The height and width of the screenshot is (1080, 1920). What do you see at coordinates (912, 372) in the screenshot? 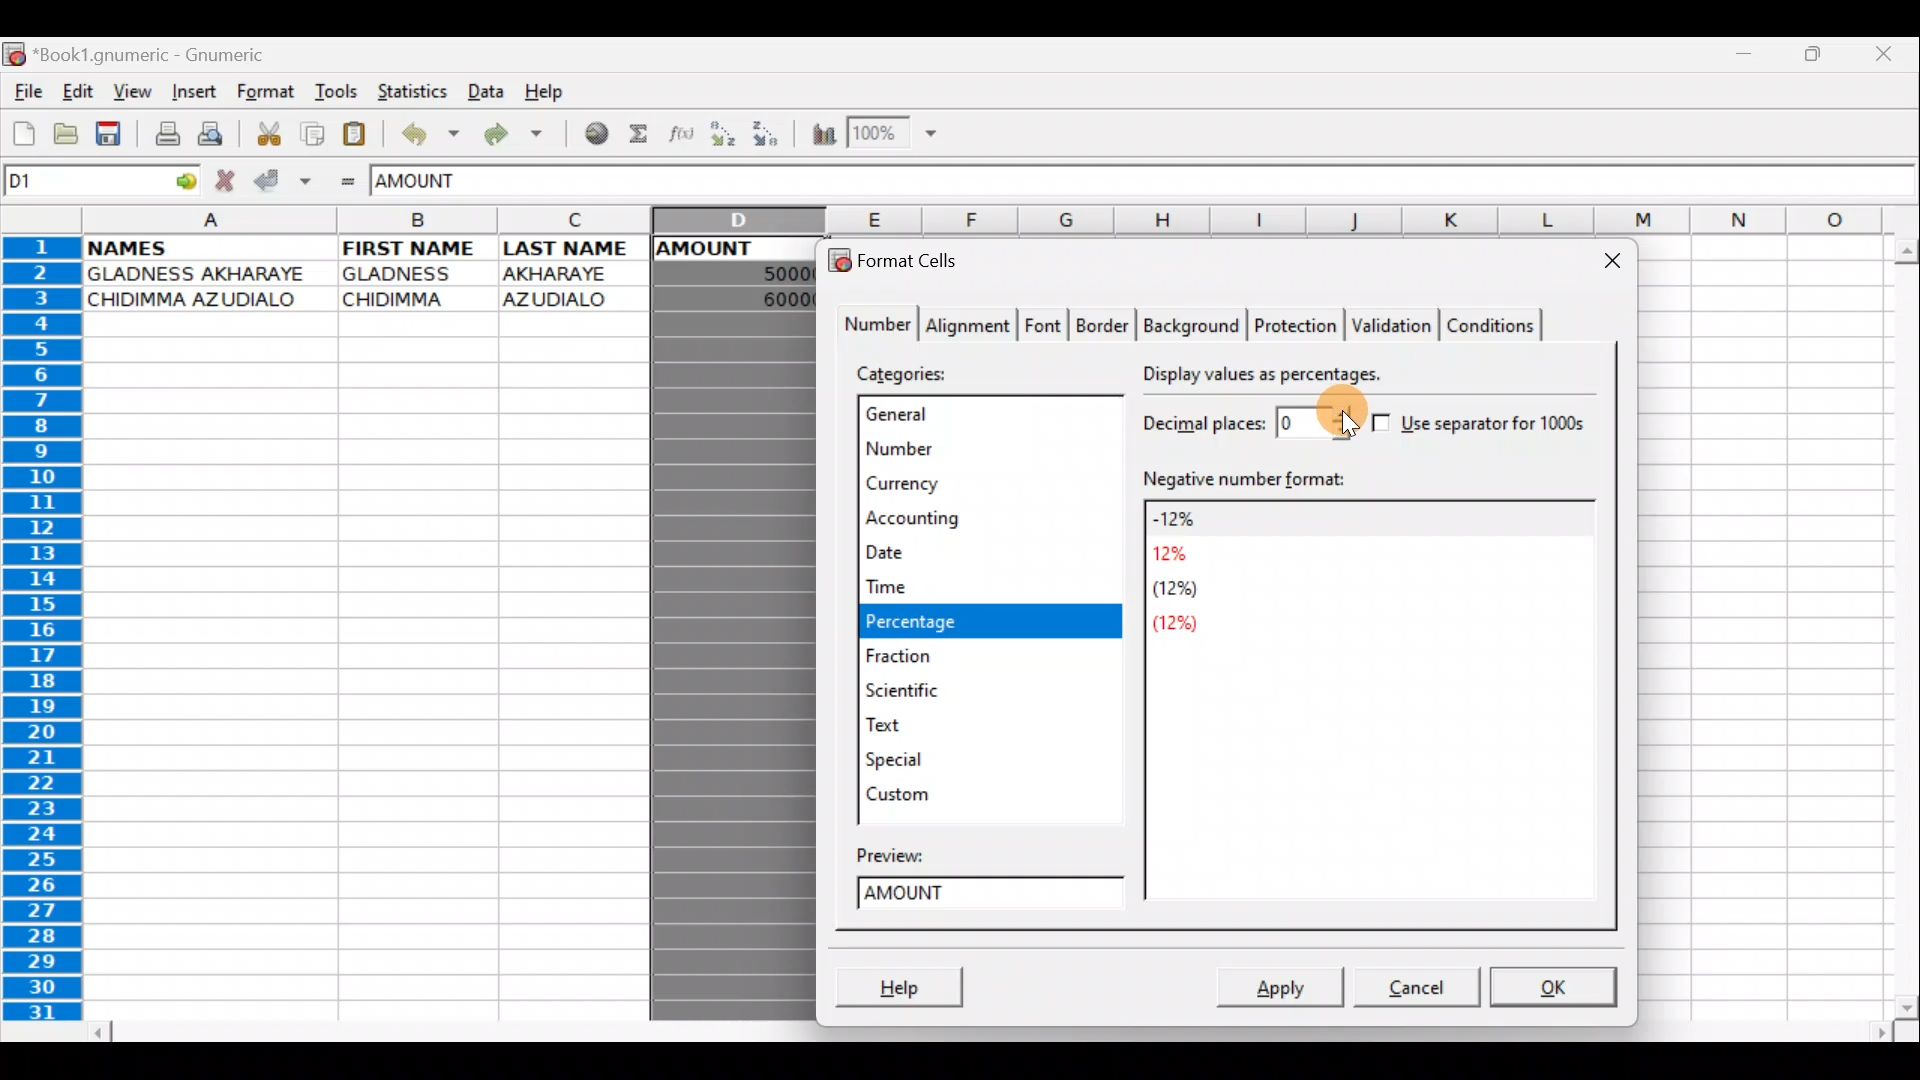
I see `Categories` at bounding box center [912, 372].